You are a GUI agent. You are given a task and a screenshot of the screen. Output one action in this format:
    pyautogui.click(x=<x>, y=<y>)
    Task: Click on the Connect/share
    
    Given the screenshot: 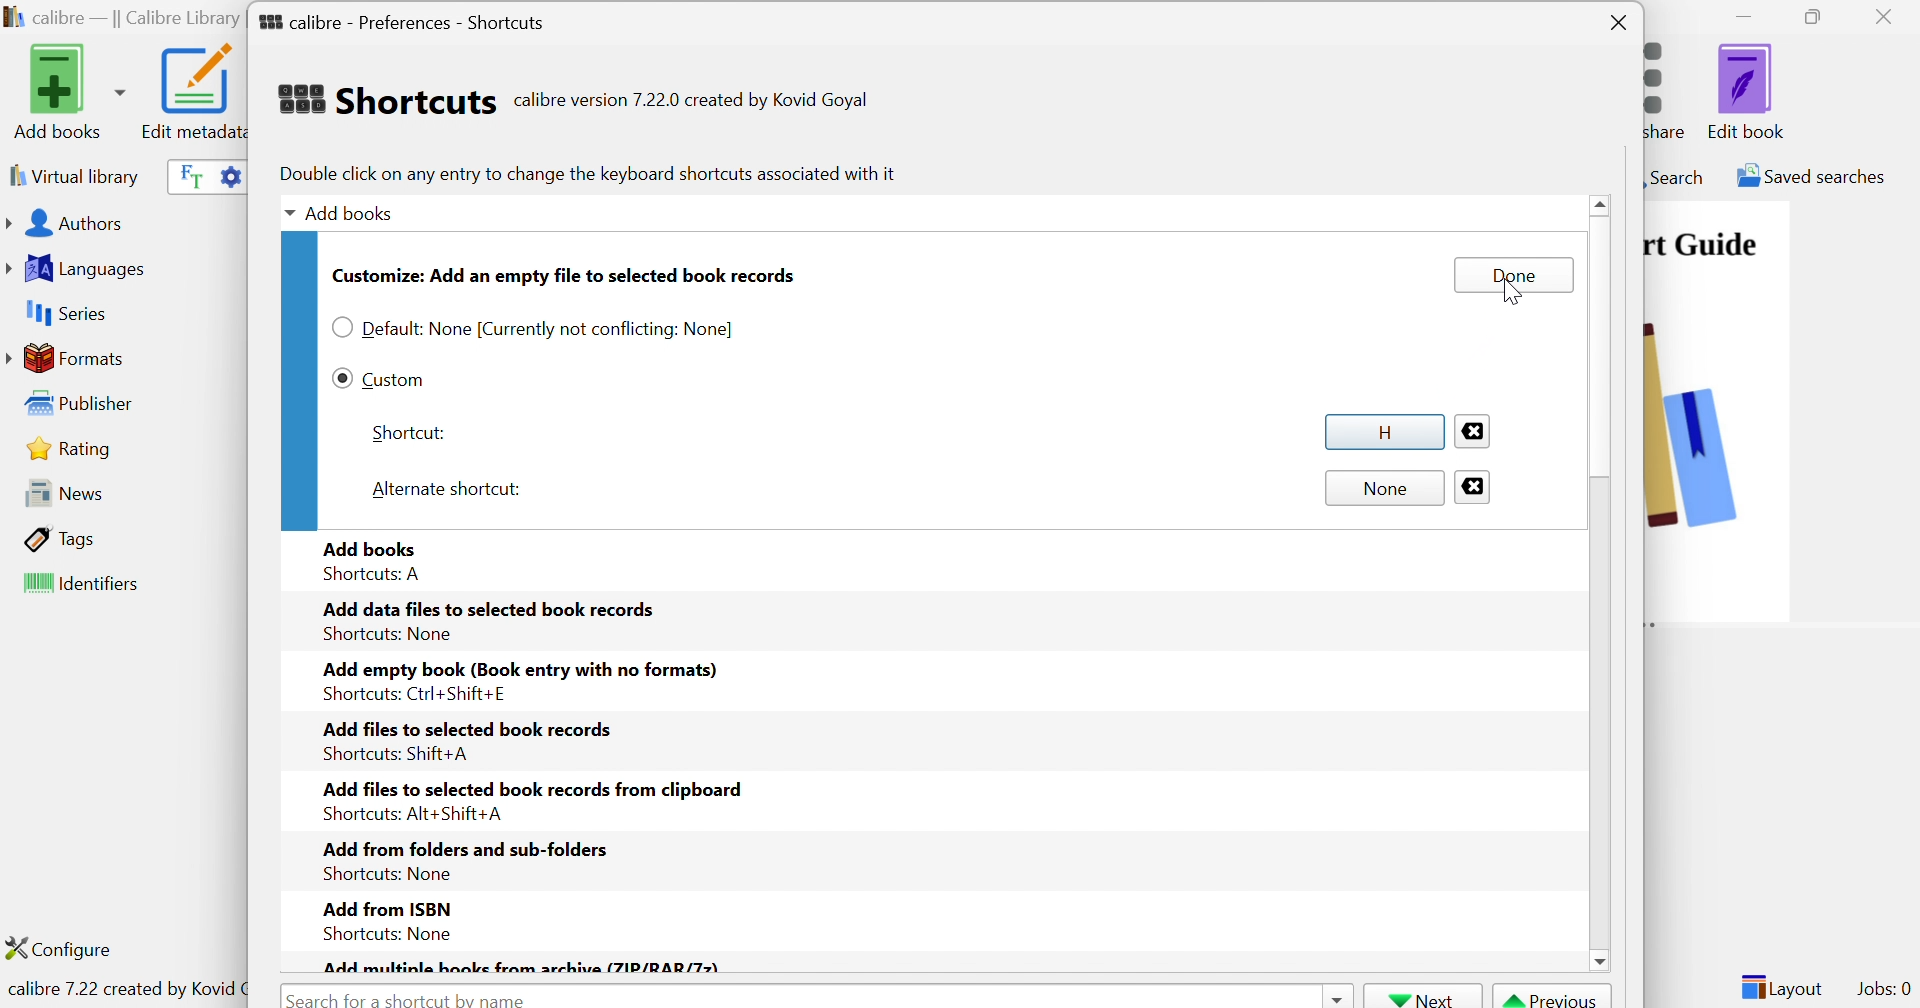 What is the action you would take?
    pyautogui.click(x=1671, y=86)
    